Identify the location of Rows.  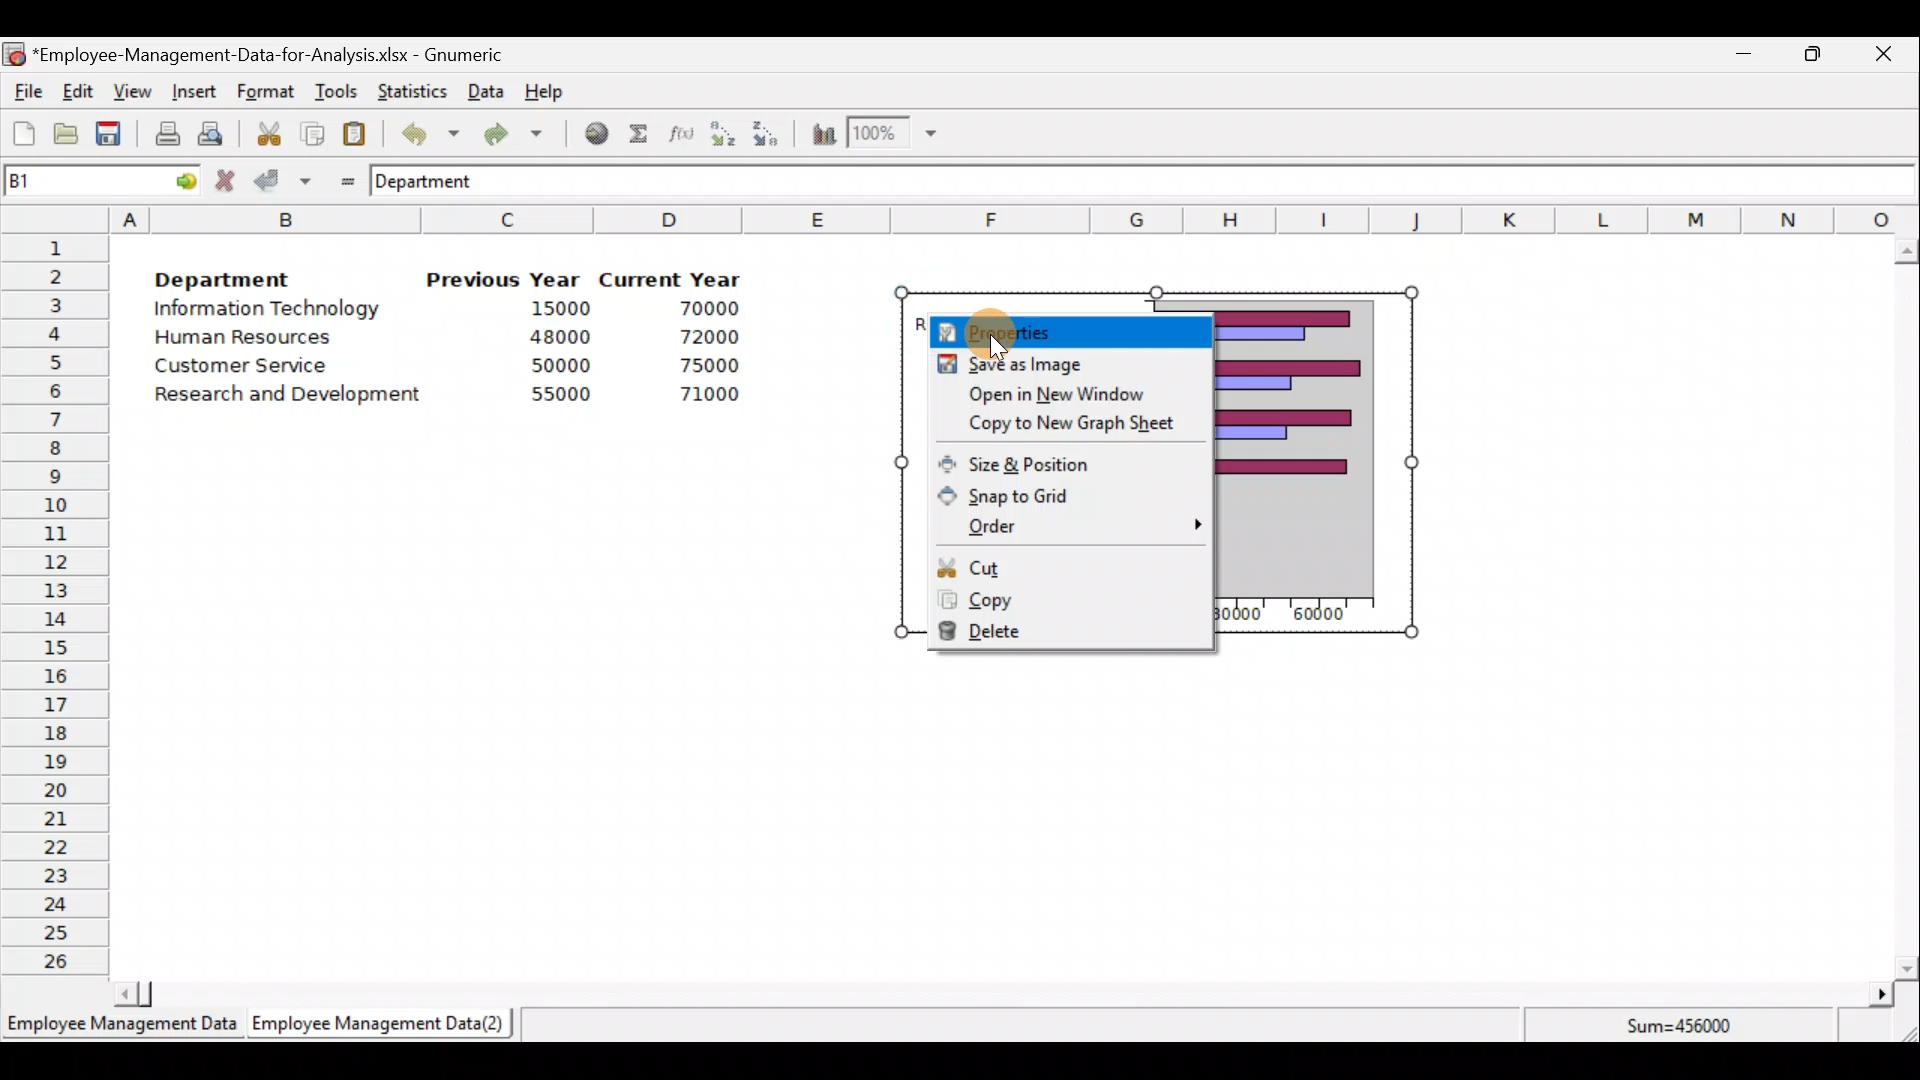
(56, 601).